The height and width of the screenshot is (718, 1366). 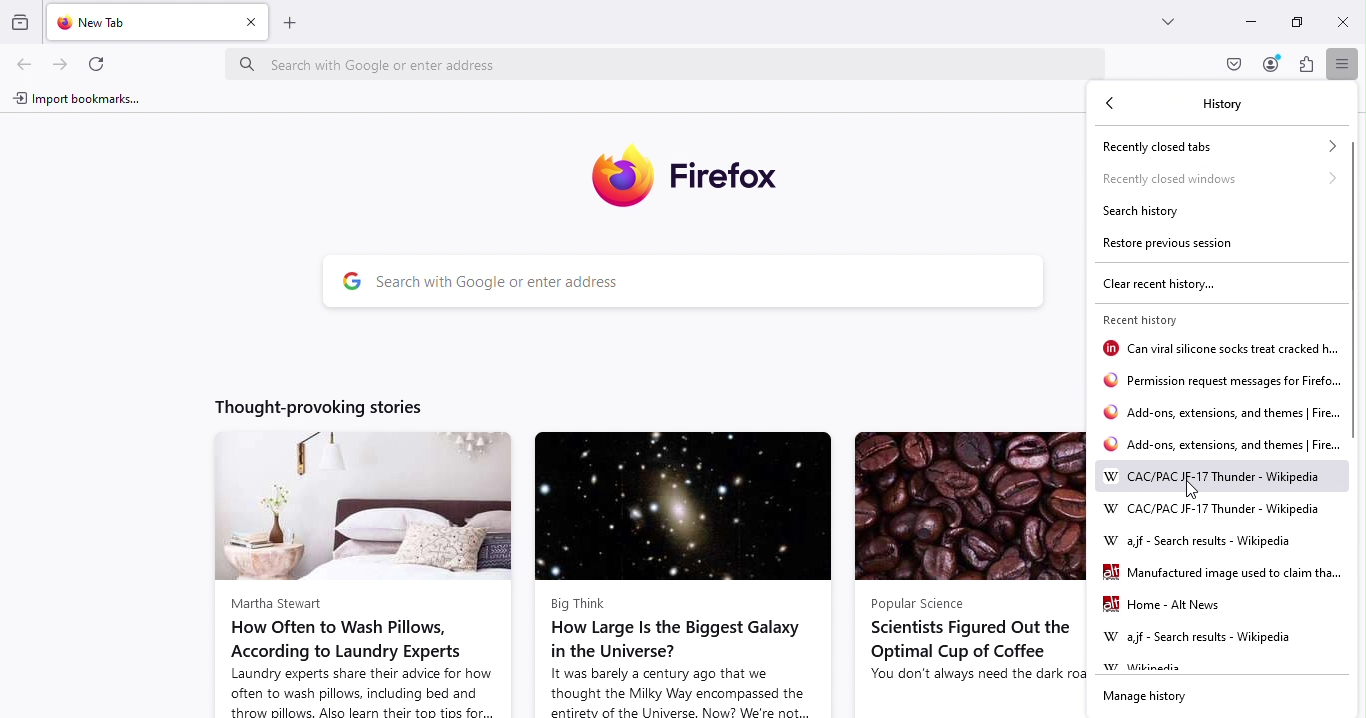 I want to click on Search bar, so click(x=702, y=284).